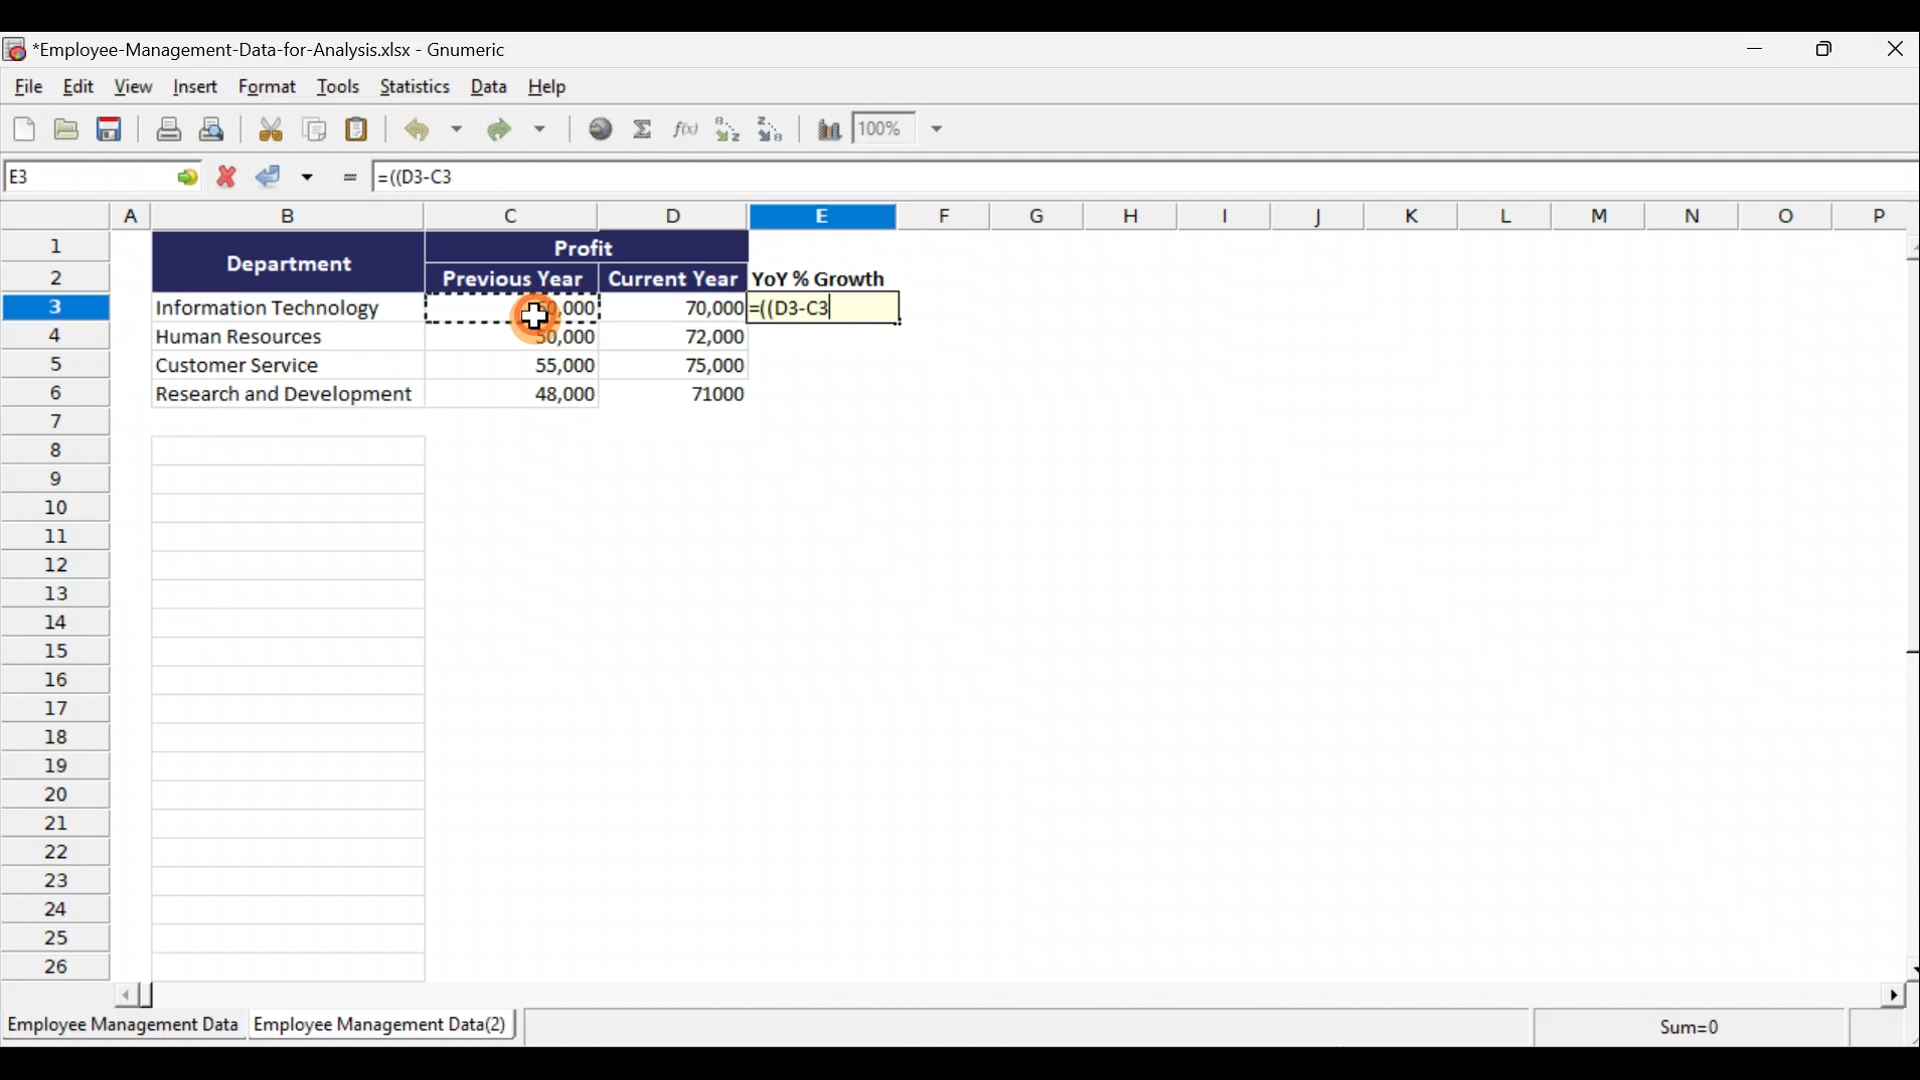 The image size is (1920, 1080). I want to click on Paste clipboard, so click(361, 131).